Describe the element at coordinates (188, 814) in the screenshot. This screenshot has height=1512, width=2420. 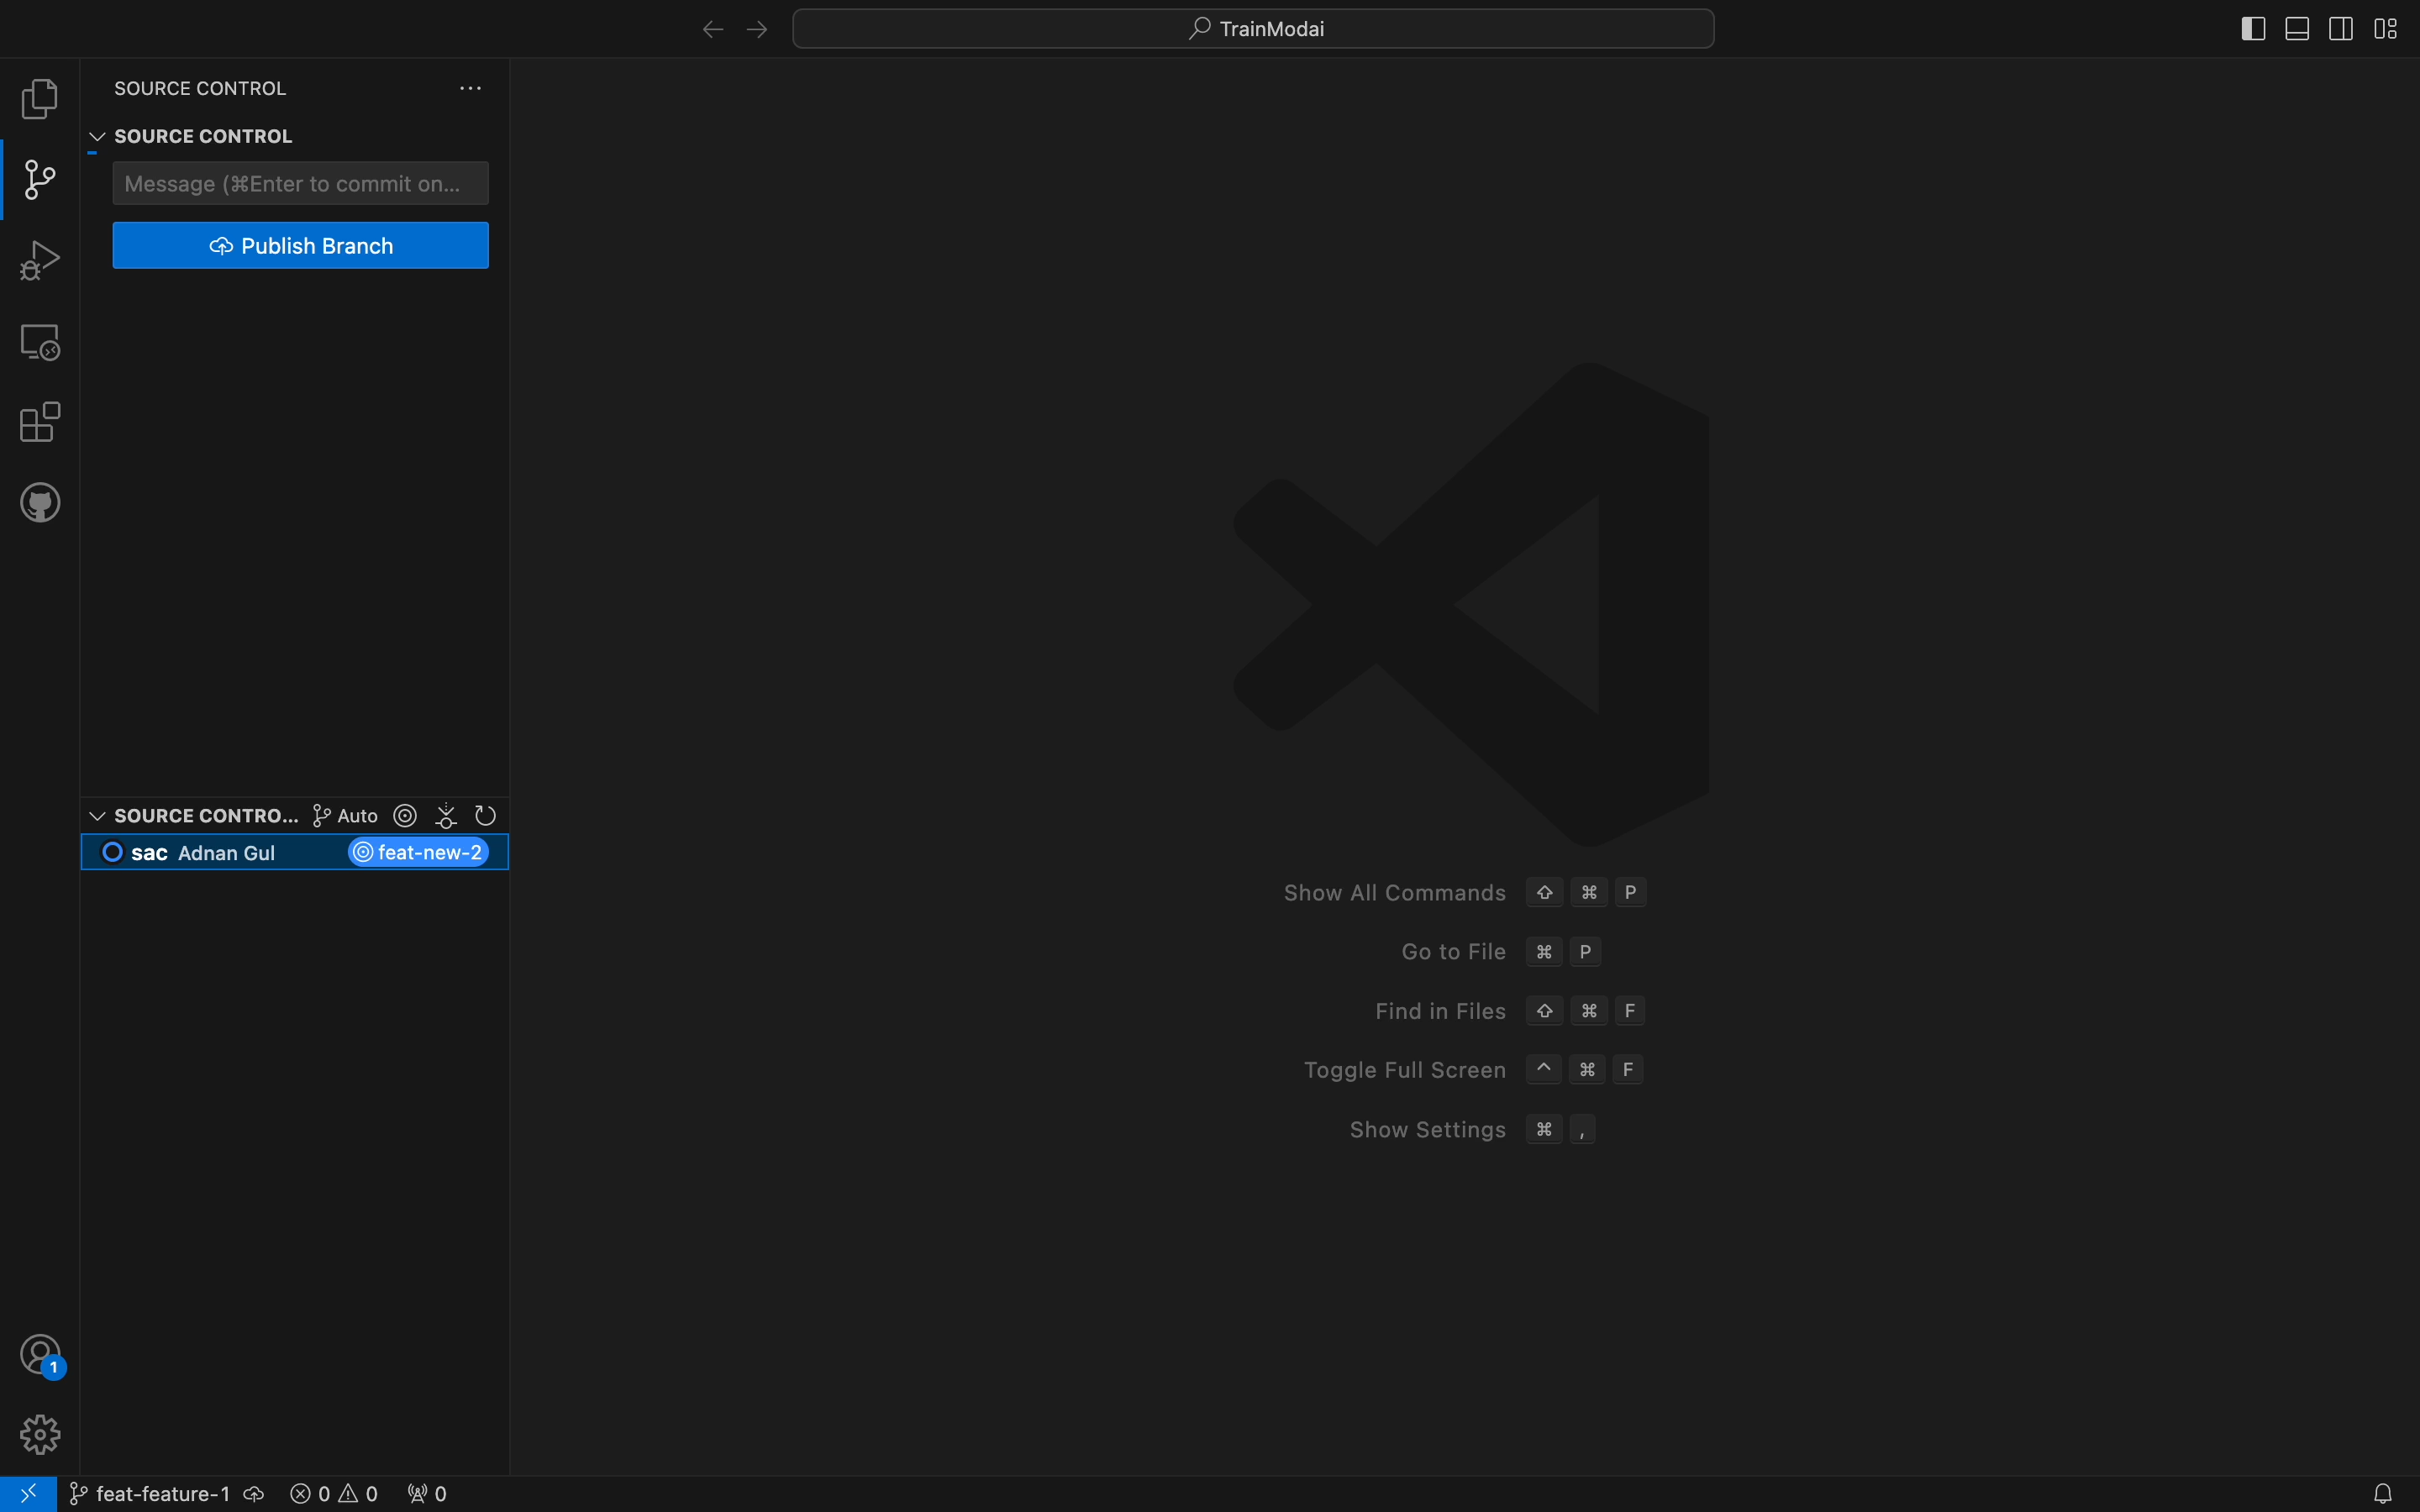
I see `Source control` at that location.